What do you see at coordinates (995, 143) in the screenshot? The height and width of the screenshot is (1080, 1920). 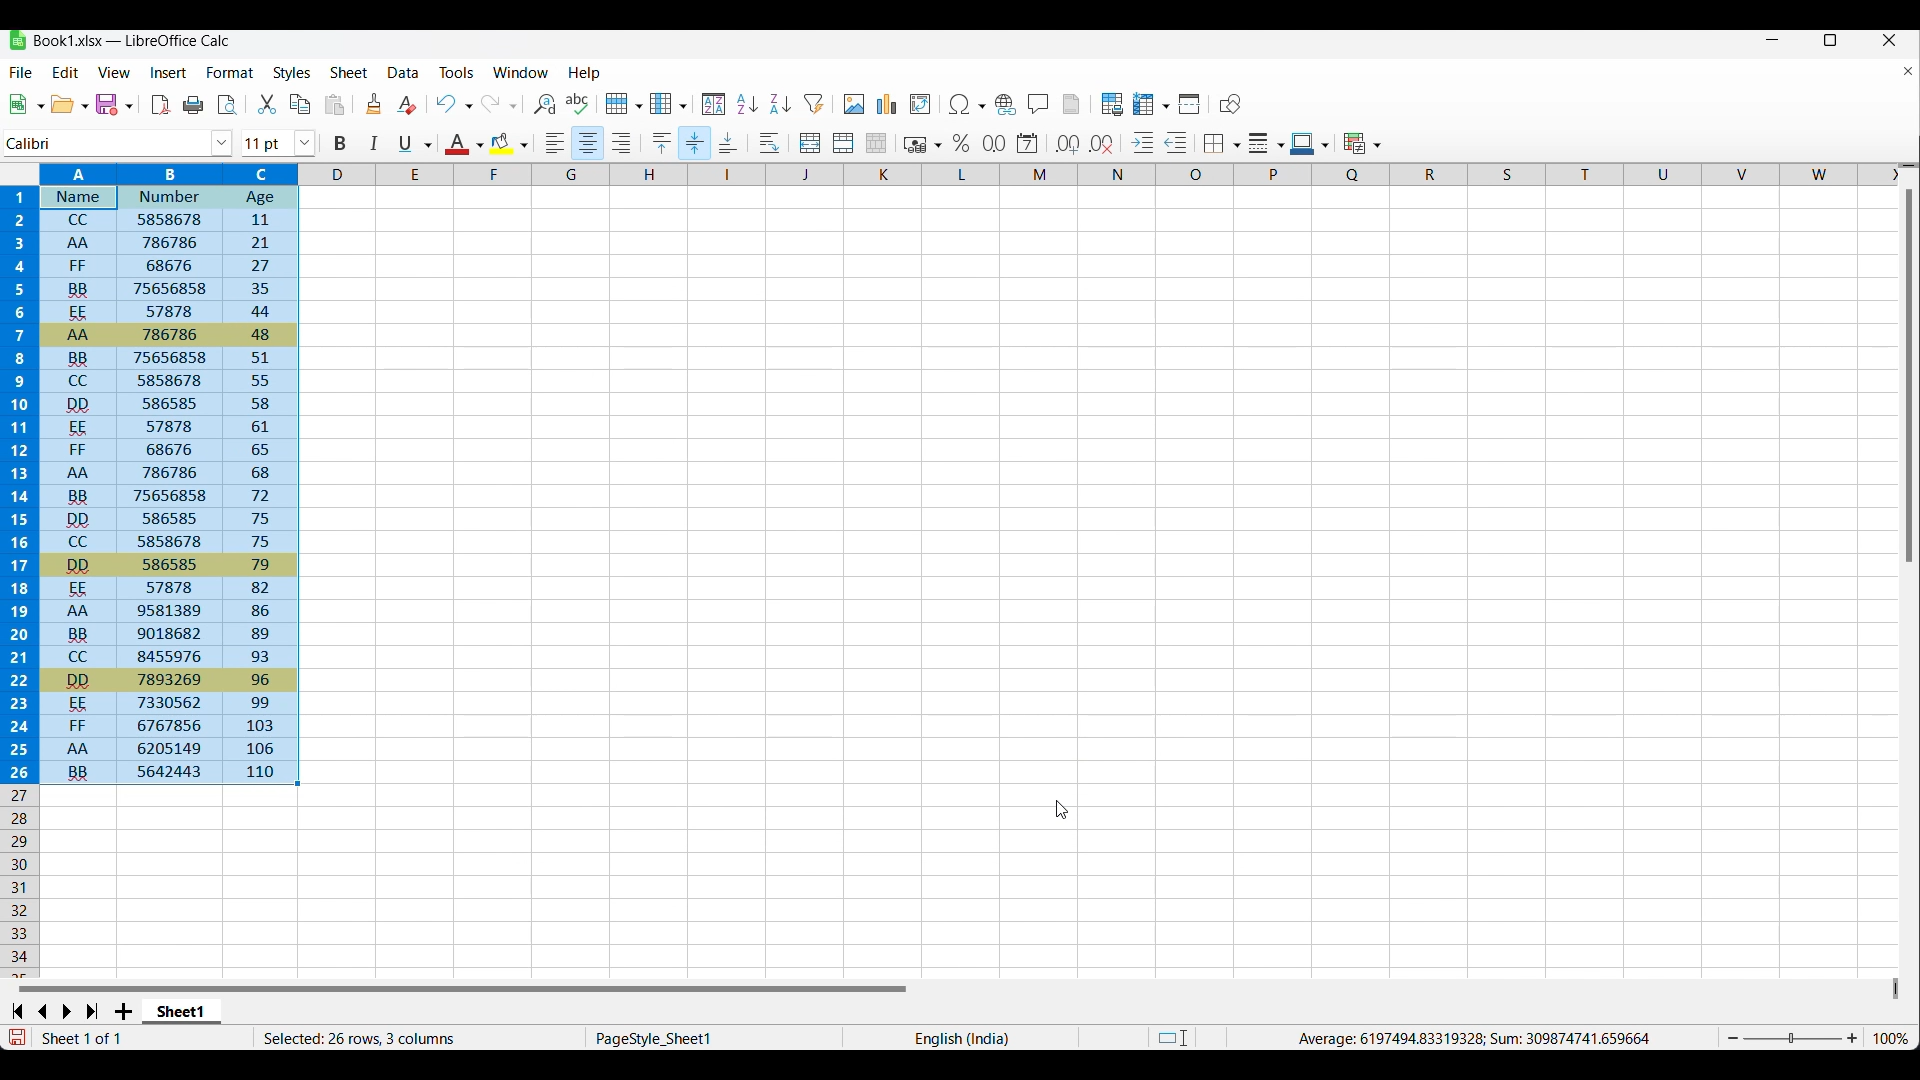 I see `Format as number` at bounding box center [995, 143].